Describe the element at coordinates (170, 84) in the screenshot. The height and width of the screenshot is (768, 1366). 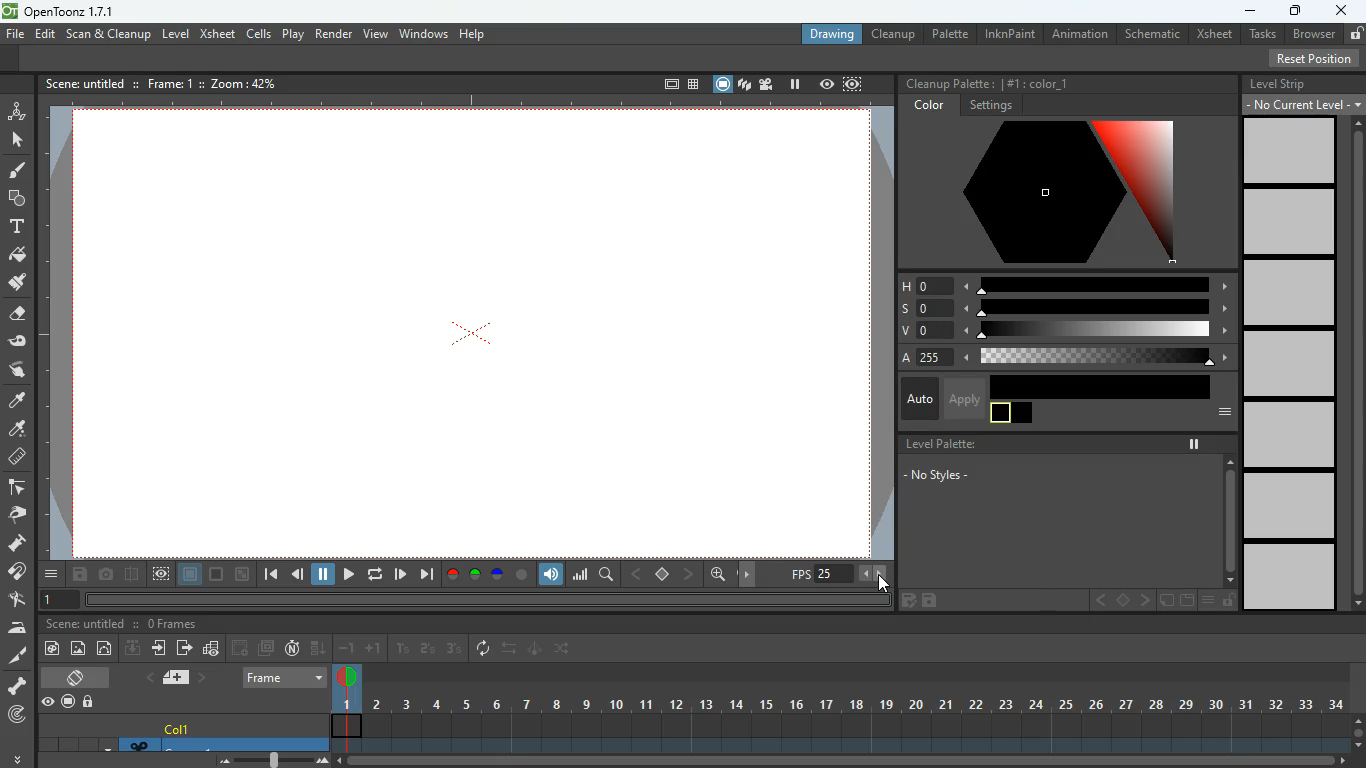
I see `frame` at that location.